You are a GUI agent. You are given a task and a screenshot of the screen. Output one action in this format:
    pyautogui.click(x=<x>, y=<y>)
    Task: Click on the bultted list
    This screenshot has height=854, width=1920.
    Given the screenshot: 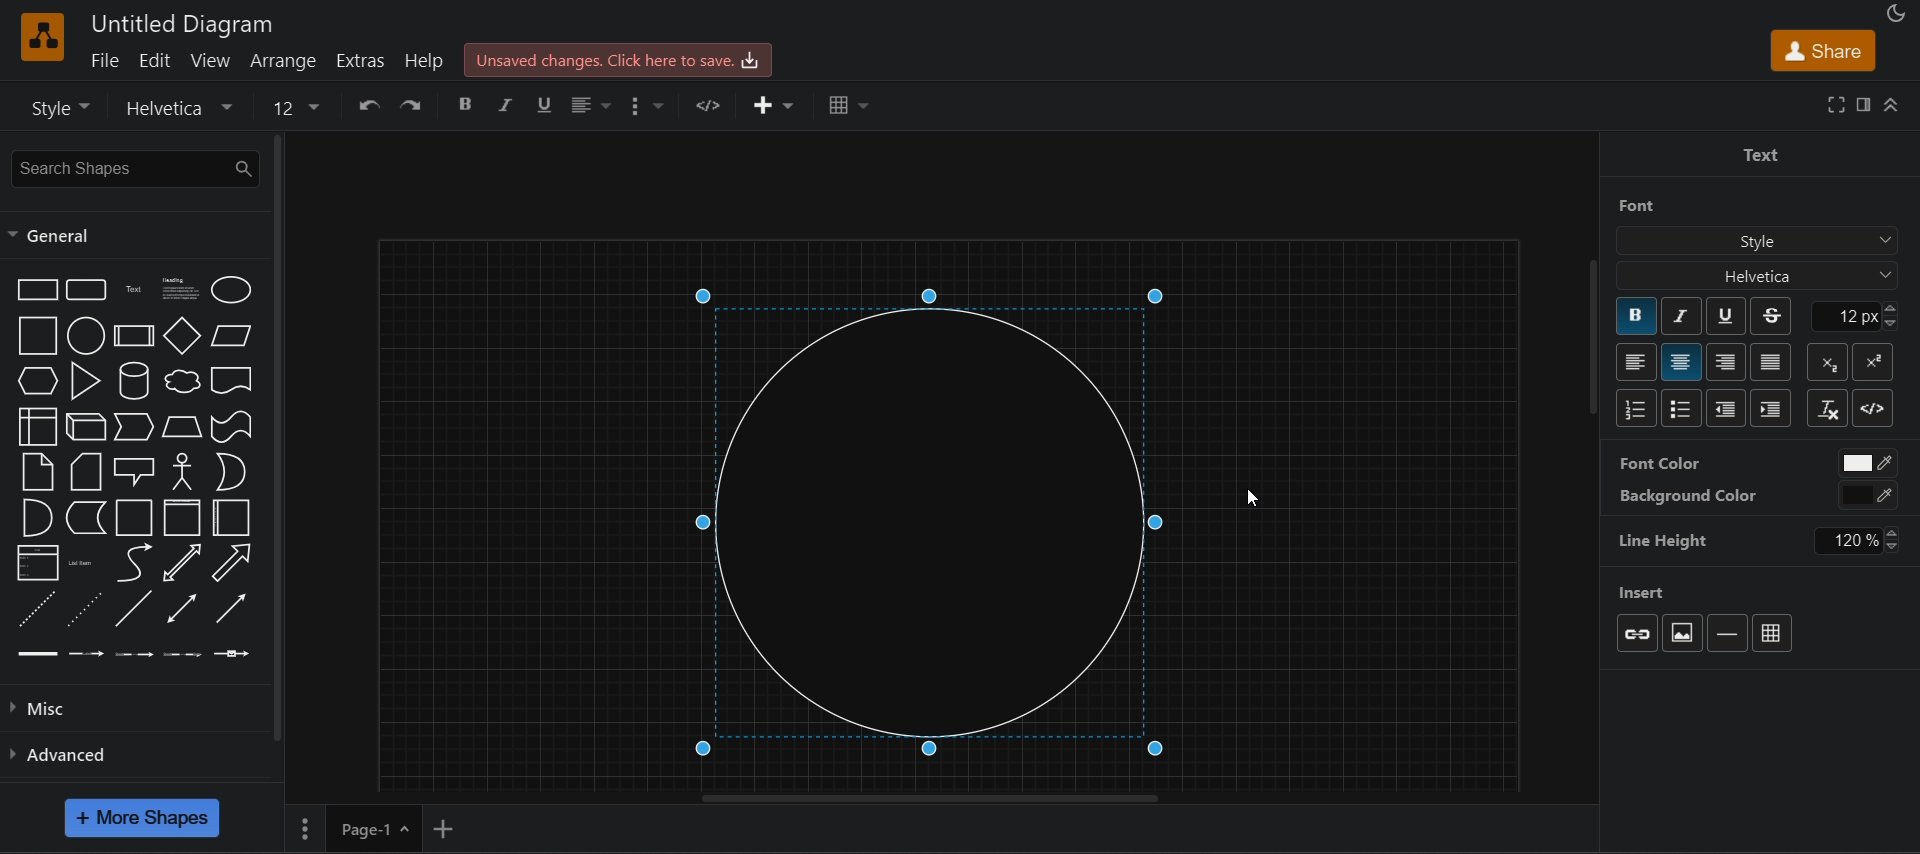 What is the action you would take?
    pyautogui.click(x=1680, y=408)
    